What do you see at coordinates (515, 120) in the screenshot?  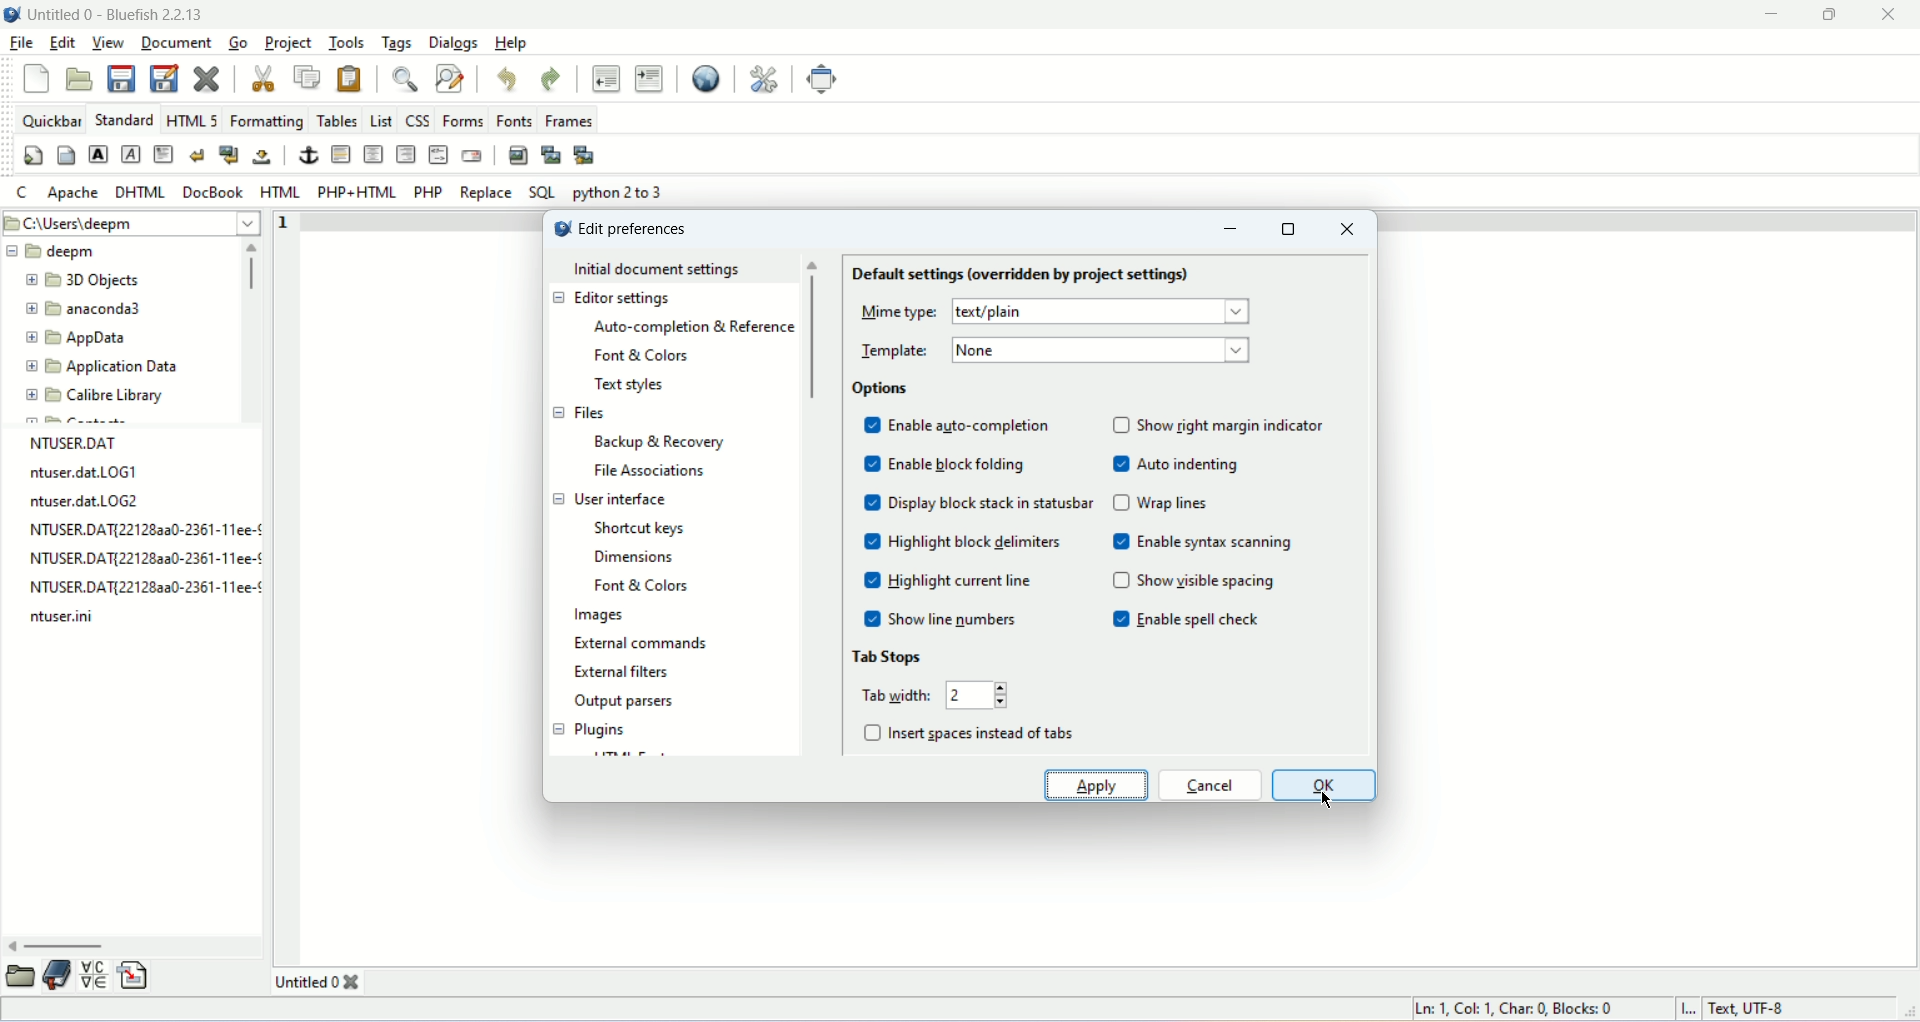 I see `fonts` at bounding box center [515, 120].